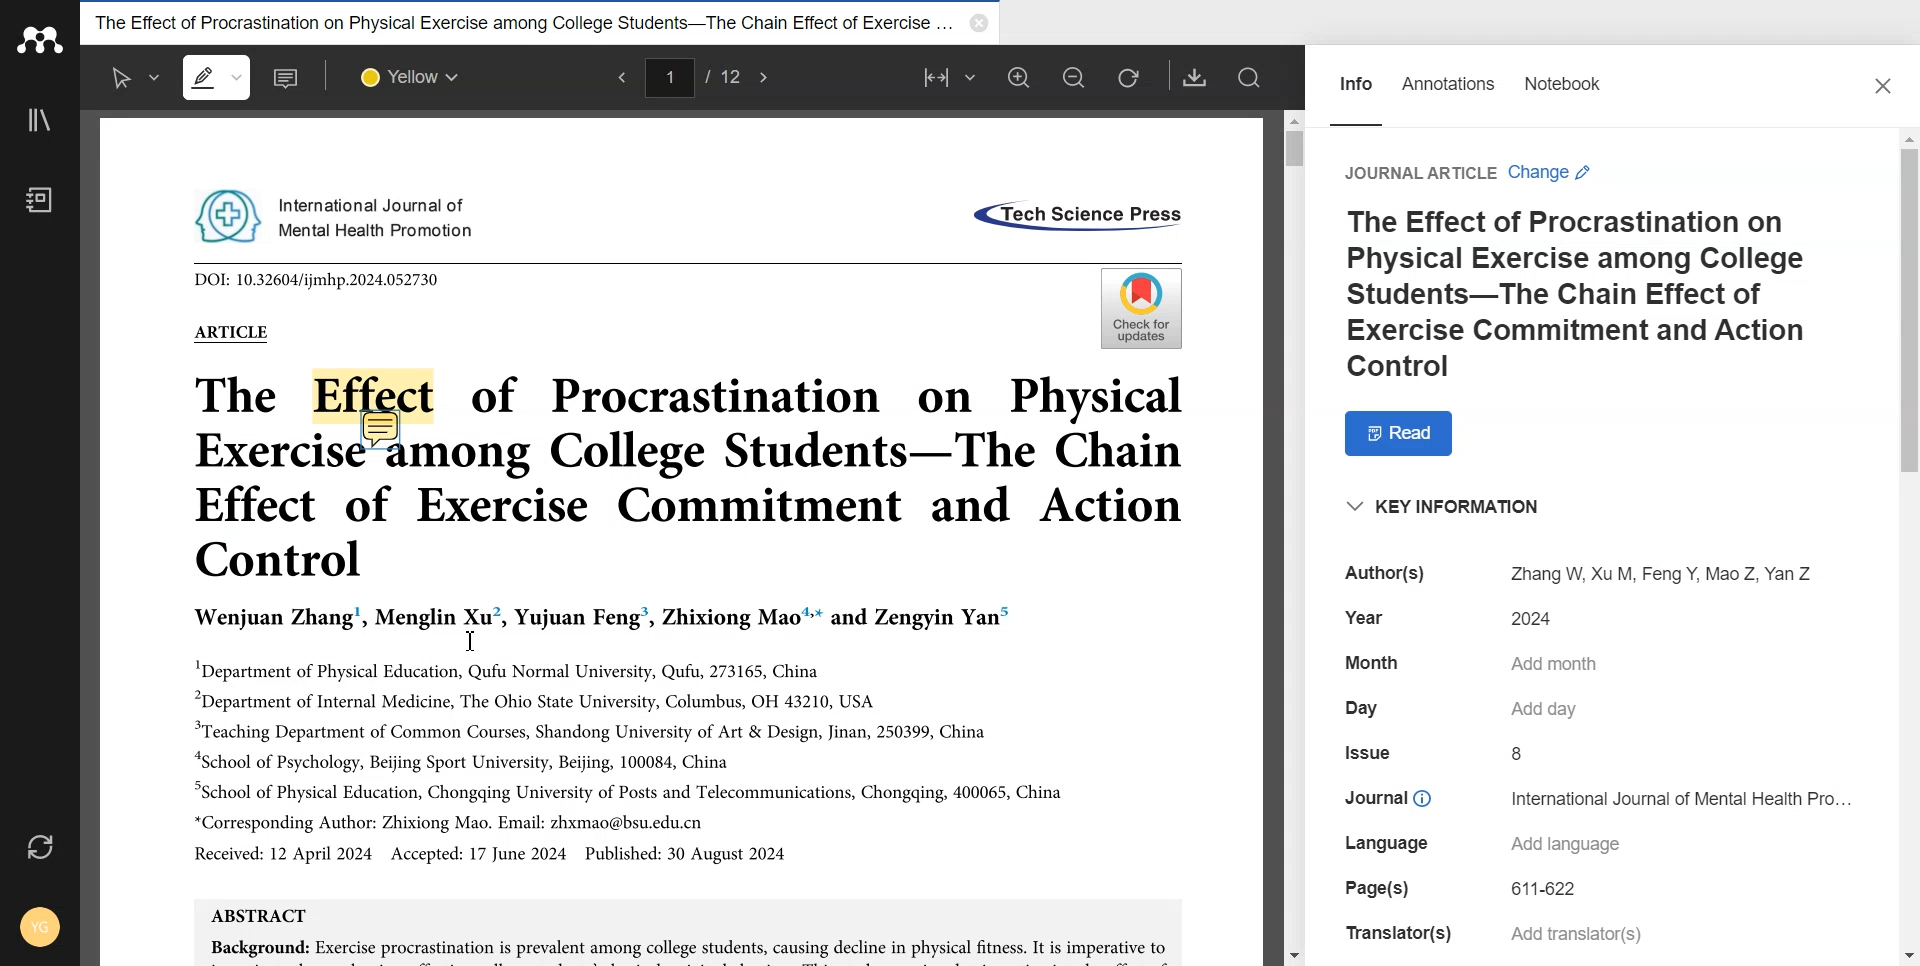 This screenshot has height=966, width=1920. What do you see at coordinates (289, 78) in the screenshot?
I see `Add note` at bounding box center [289, 78].